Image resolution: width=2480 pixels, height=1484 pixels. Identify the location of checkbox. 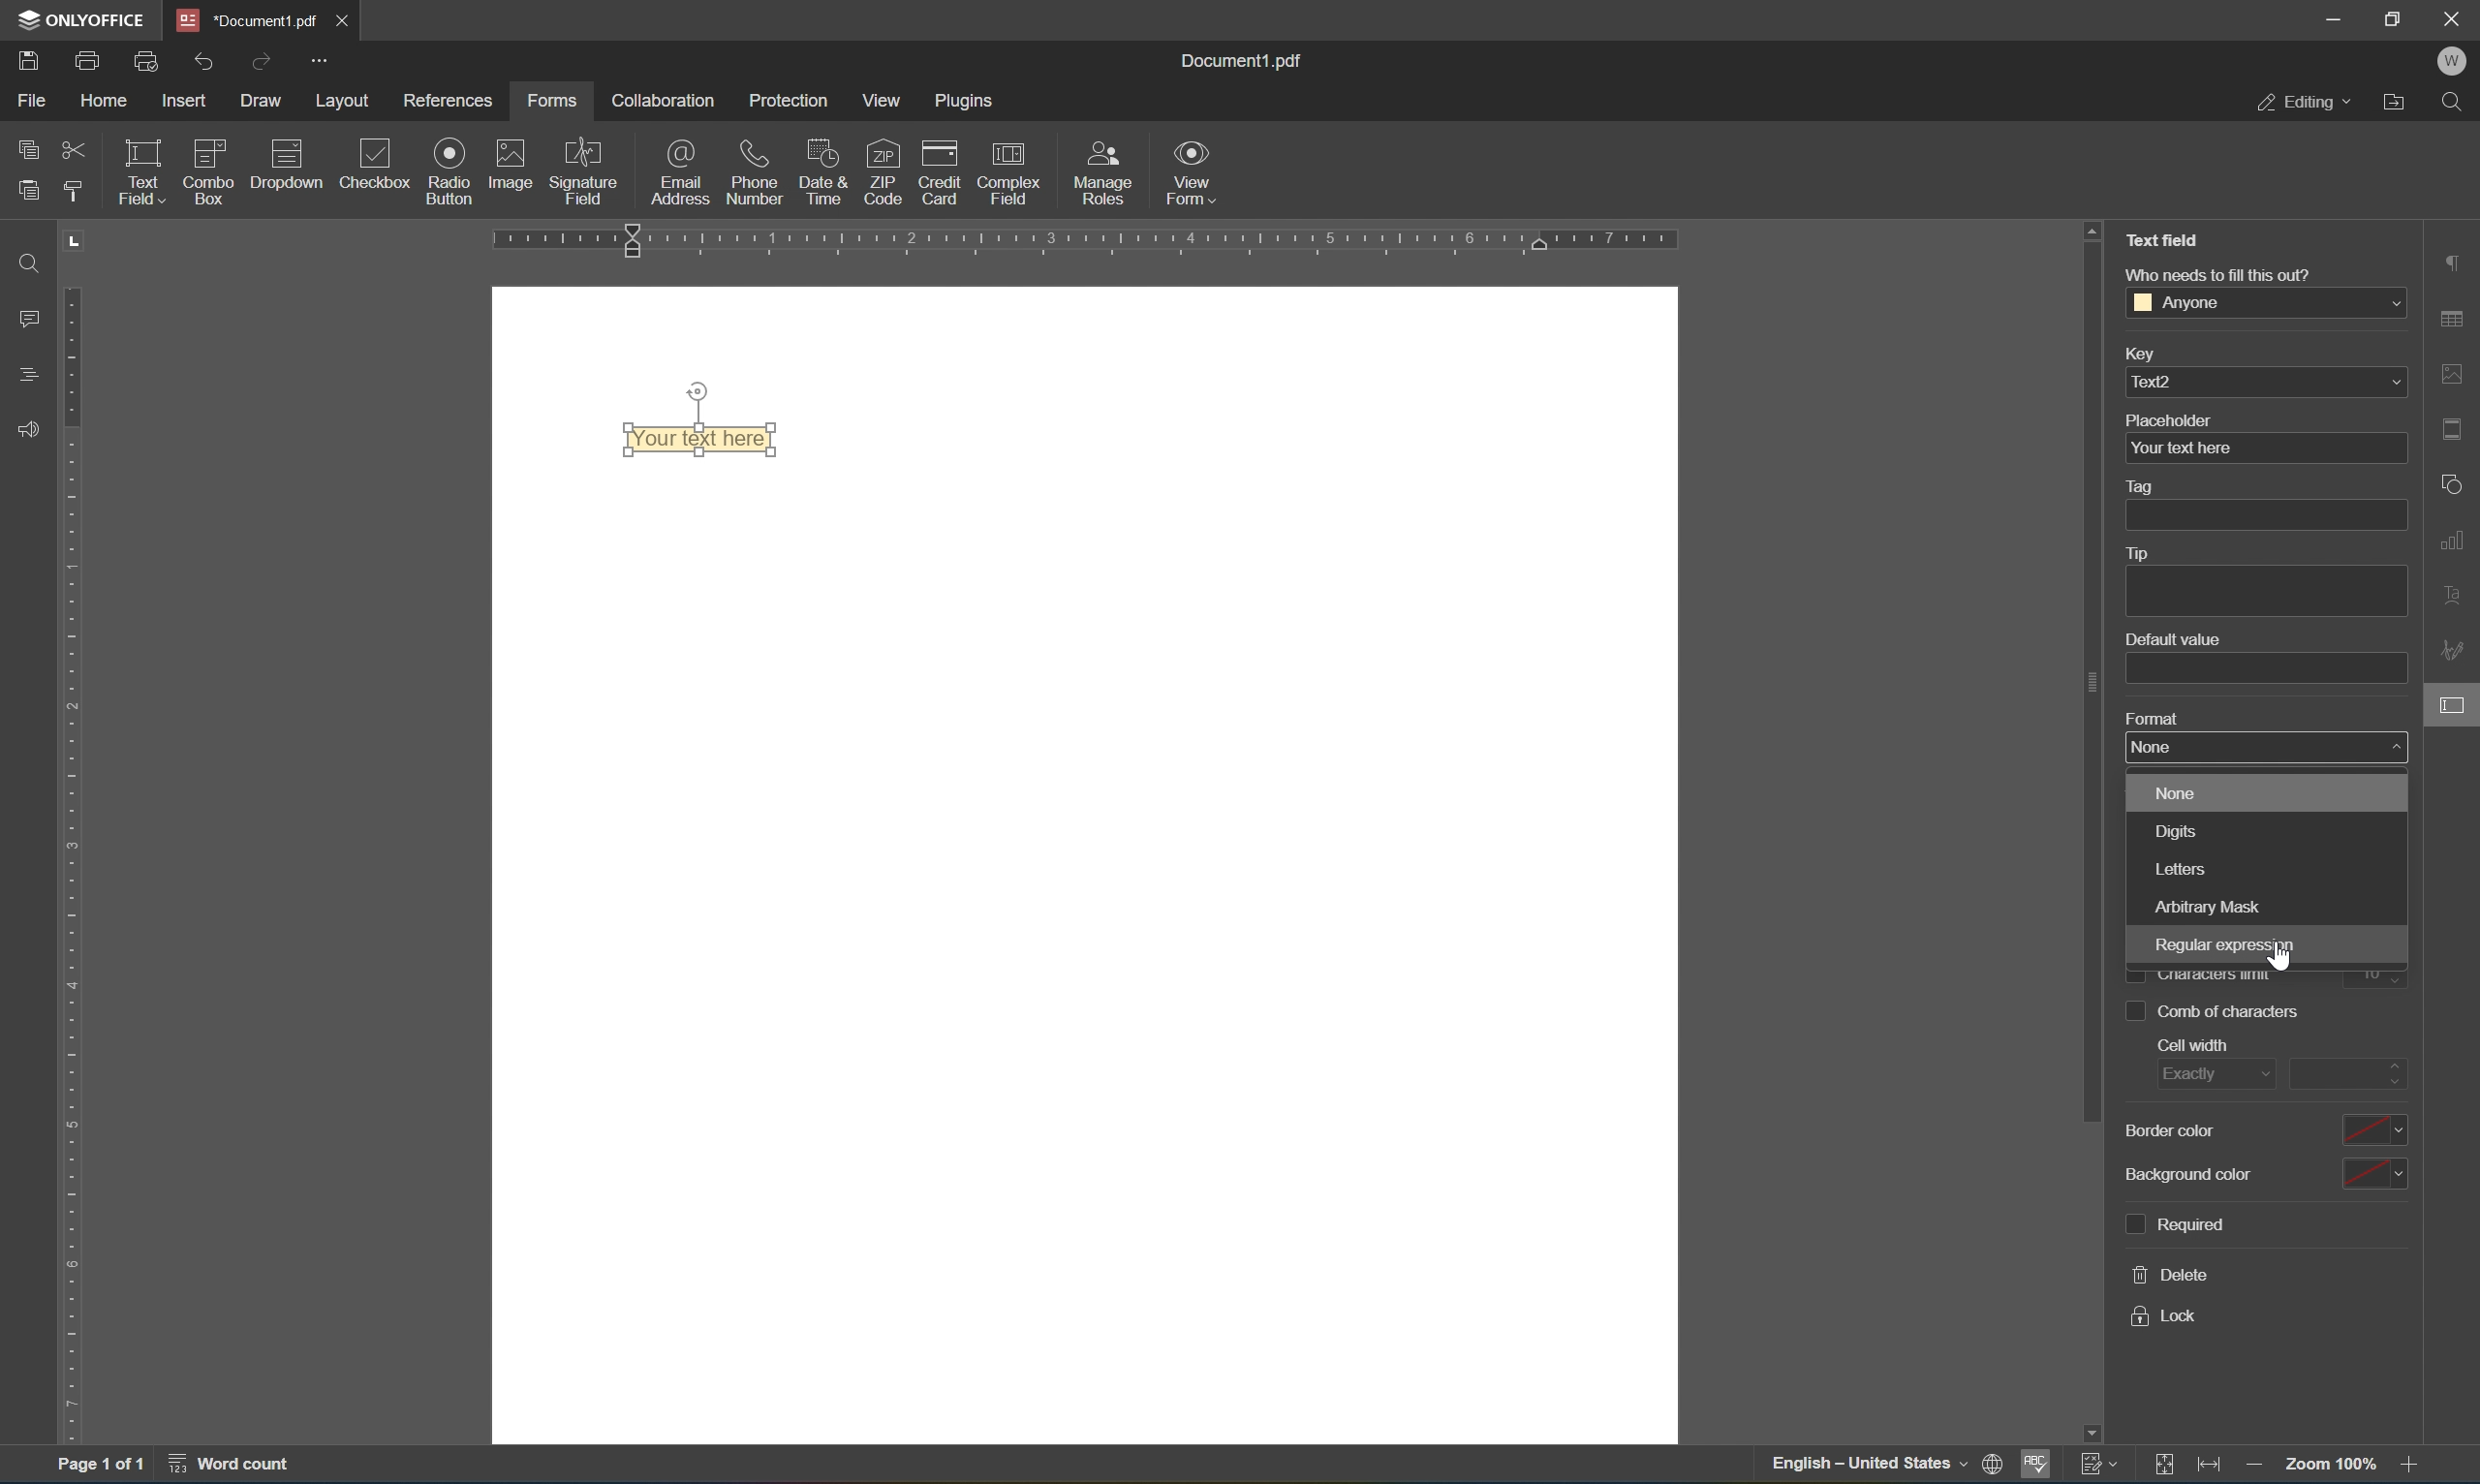
(378, 162).